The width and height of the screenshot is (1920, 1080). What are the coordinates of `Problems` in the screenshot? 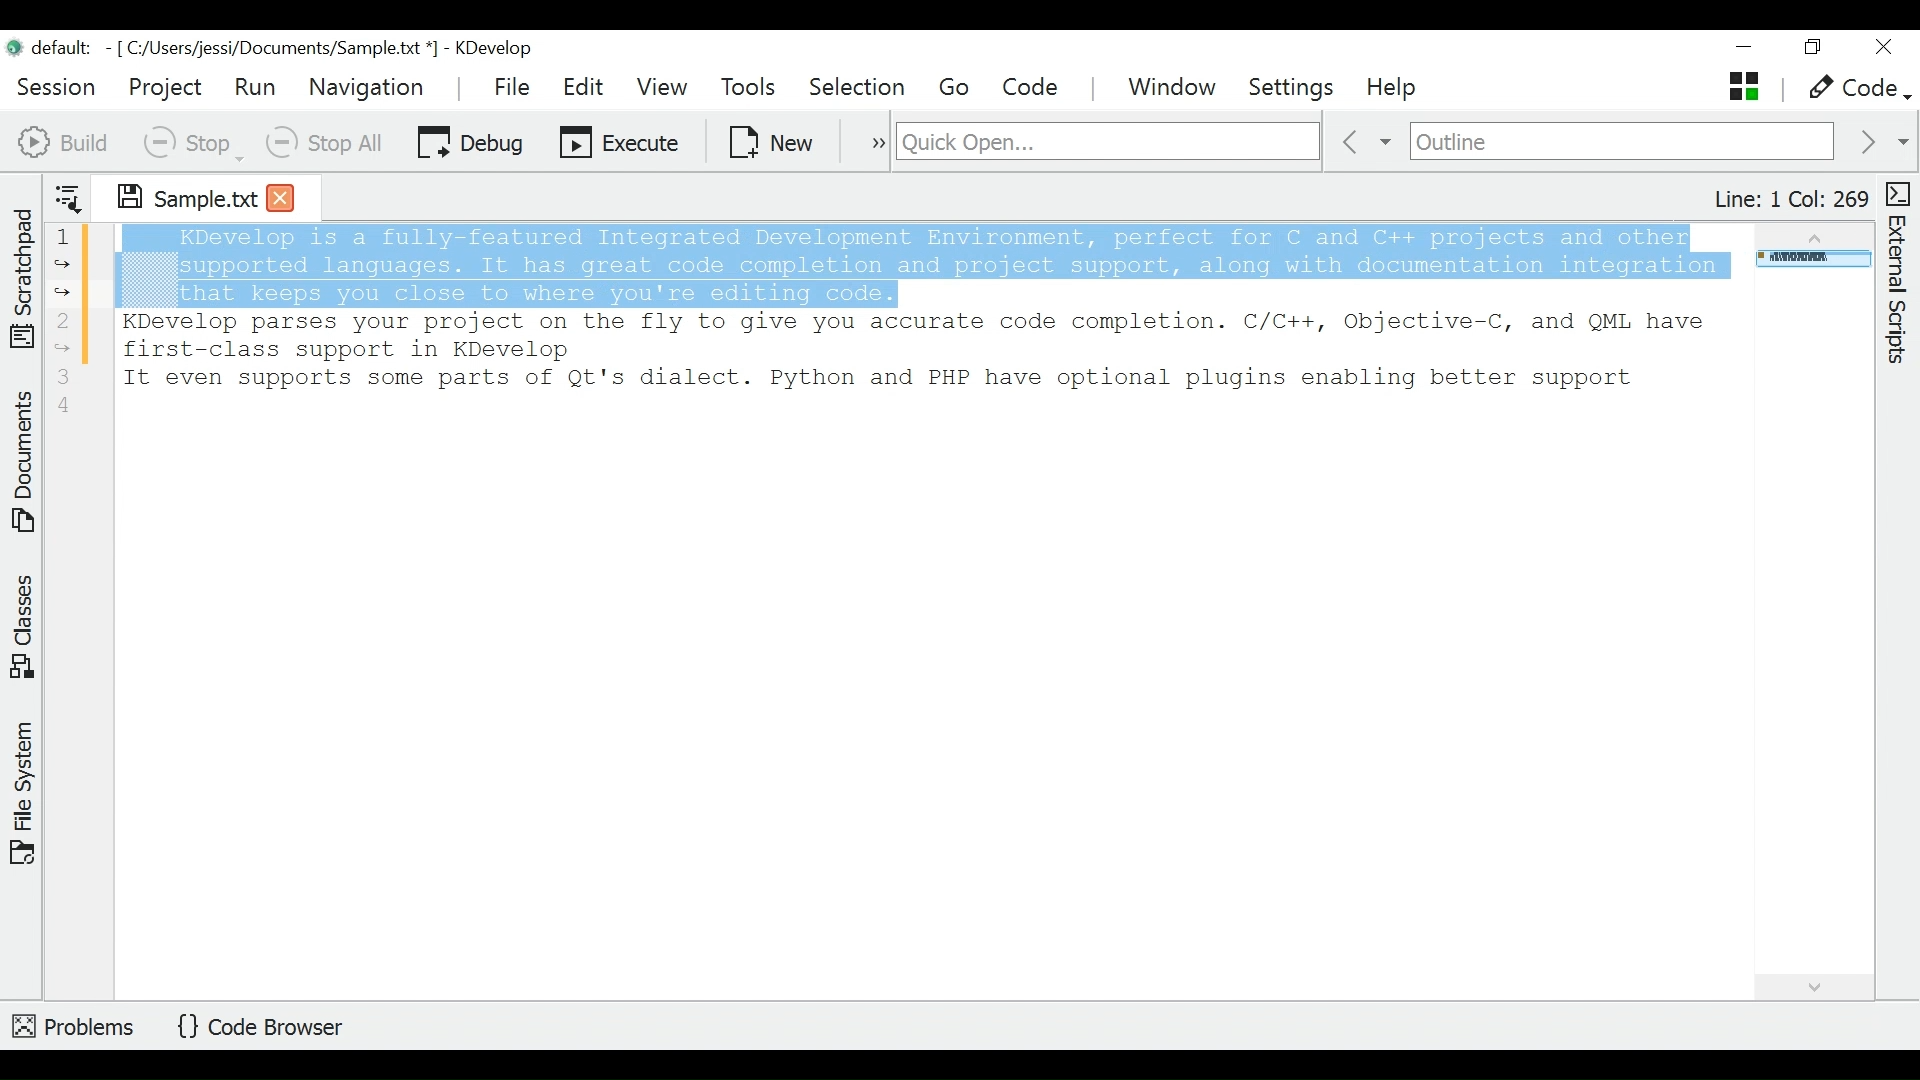 It's located at (75, 1023).